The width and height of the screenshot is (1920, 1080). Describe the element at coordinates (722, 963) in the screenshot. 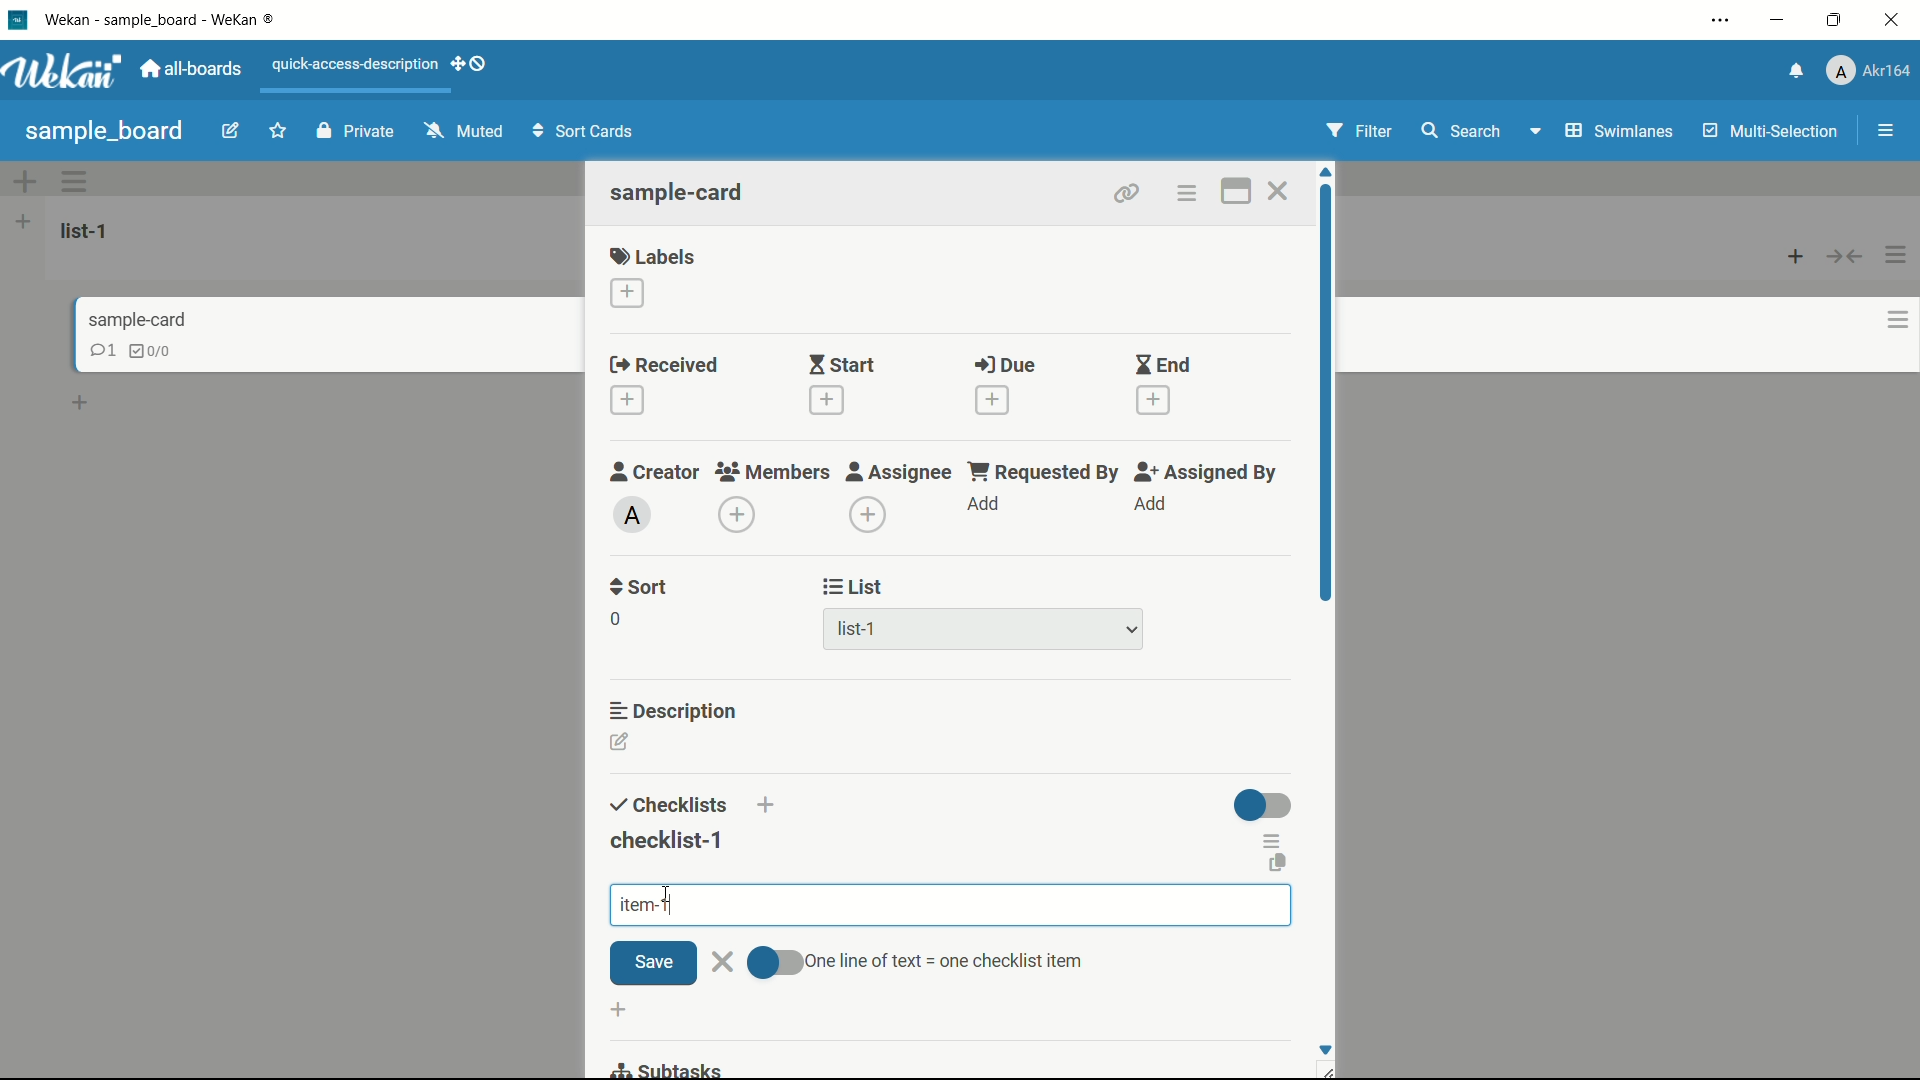

I see `close` at that location.